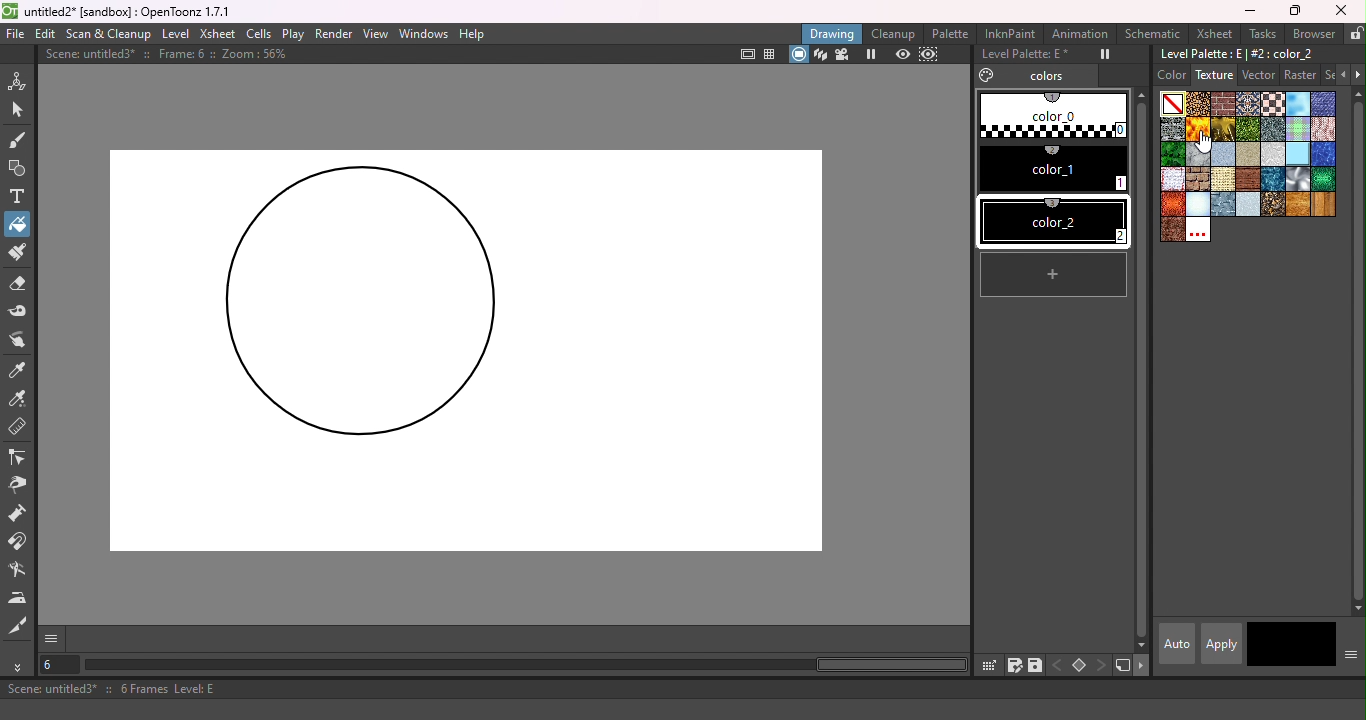  Describe the element at coordinates (1358, 350) in the screenshot. I see `vertical scroll bar` at that location.